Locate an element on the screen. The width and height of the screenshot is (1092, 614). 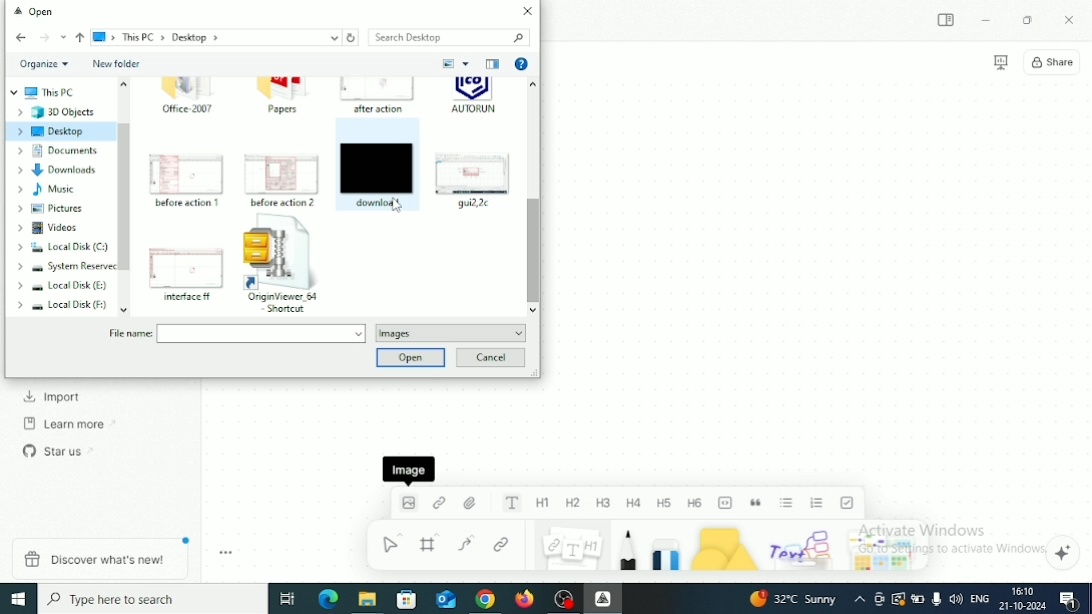
System Reserved is located at coordinates (65, 268).